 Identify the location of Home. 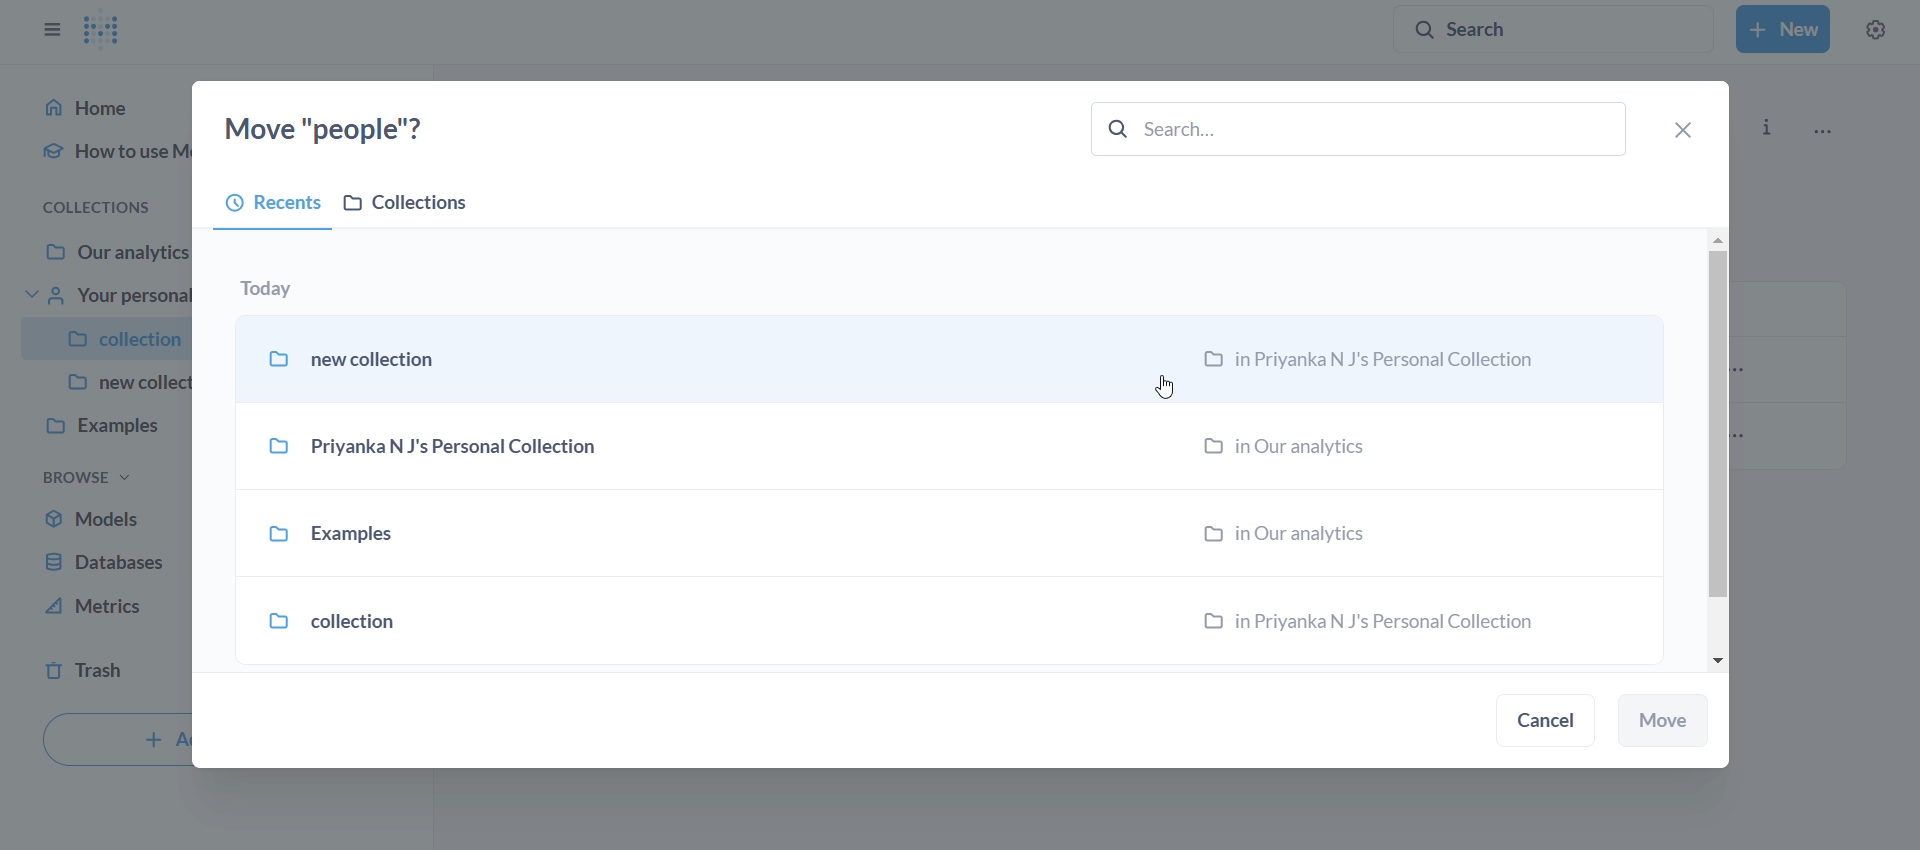
(93, 107).